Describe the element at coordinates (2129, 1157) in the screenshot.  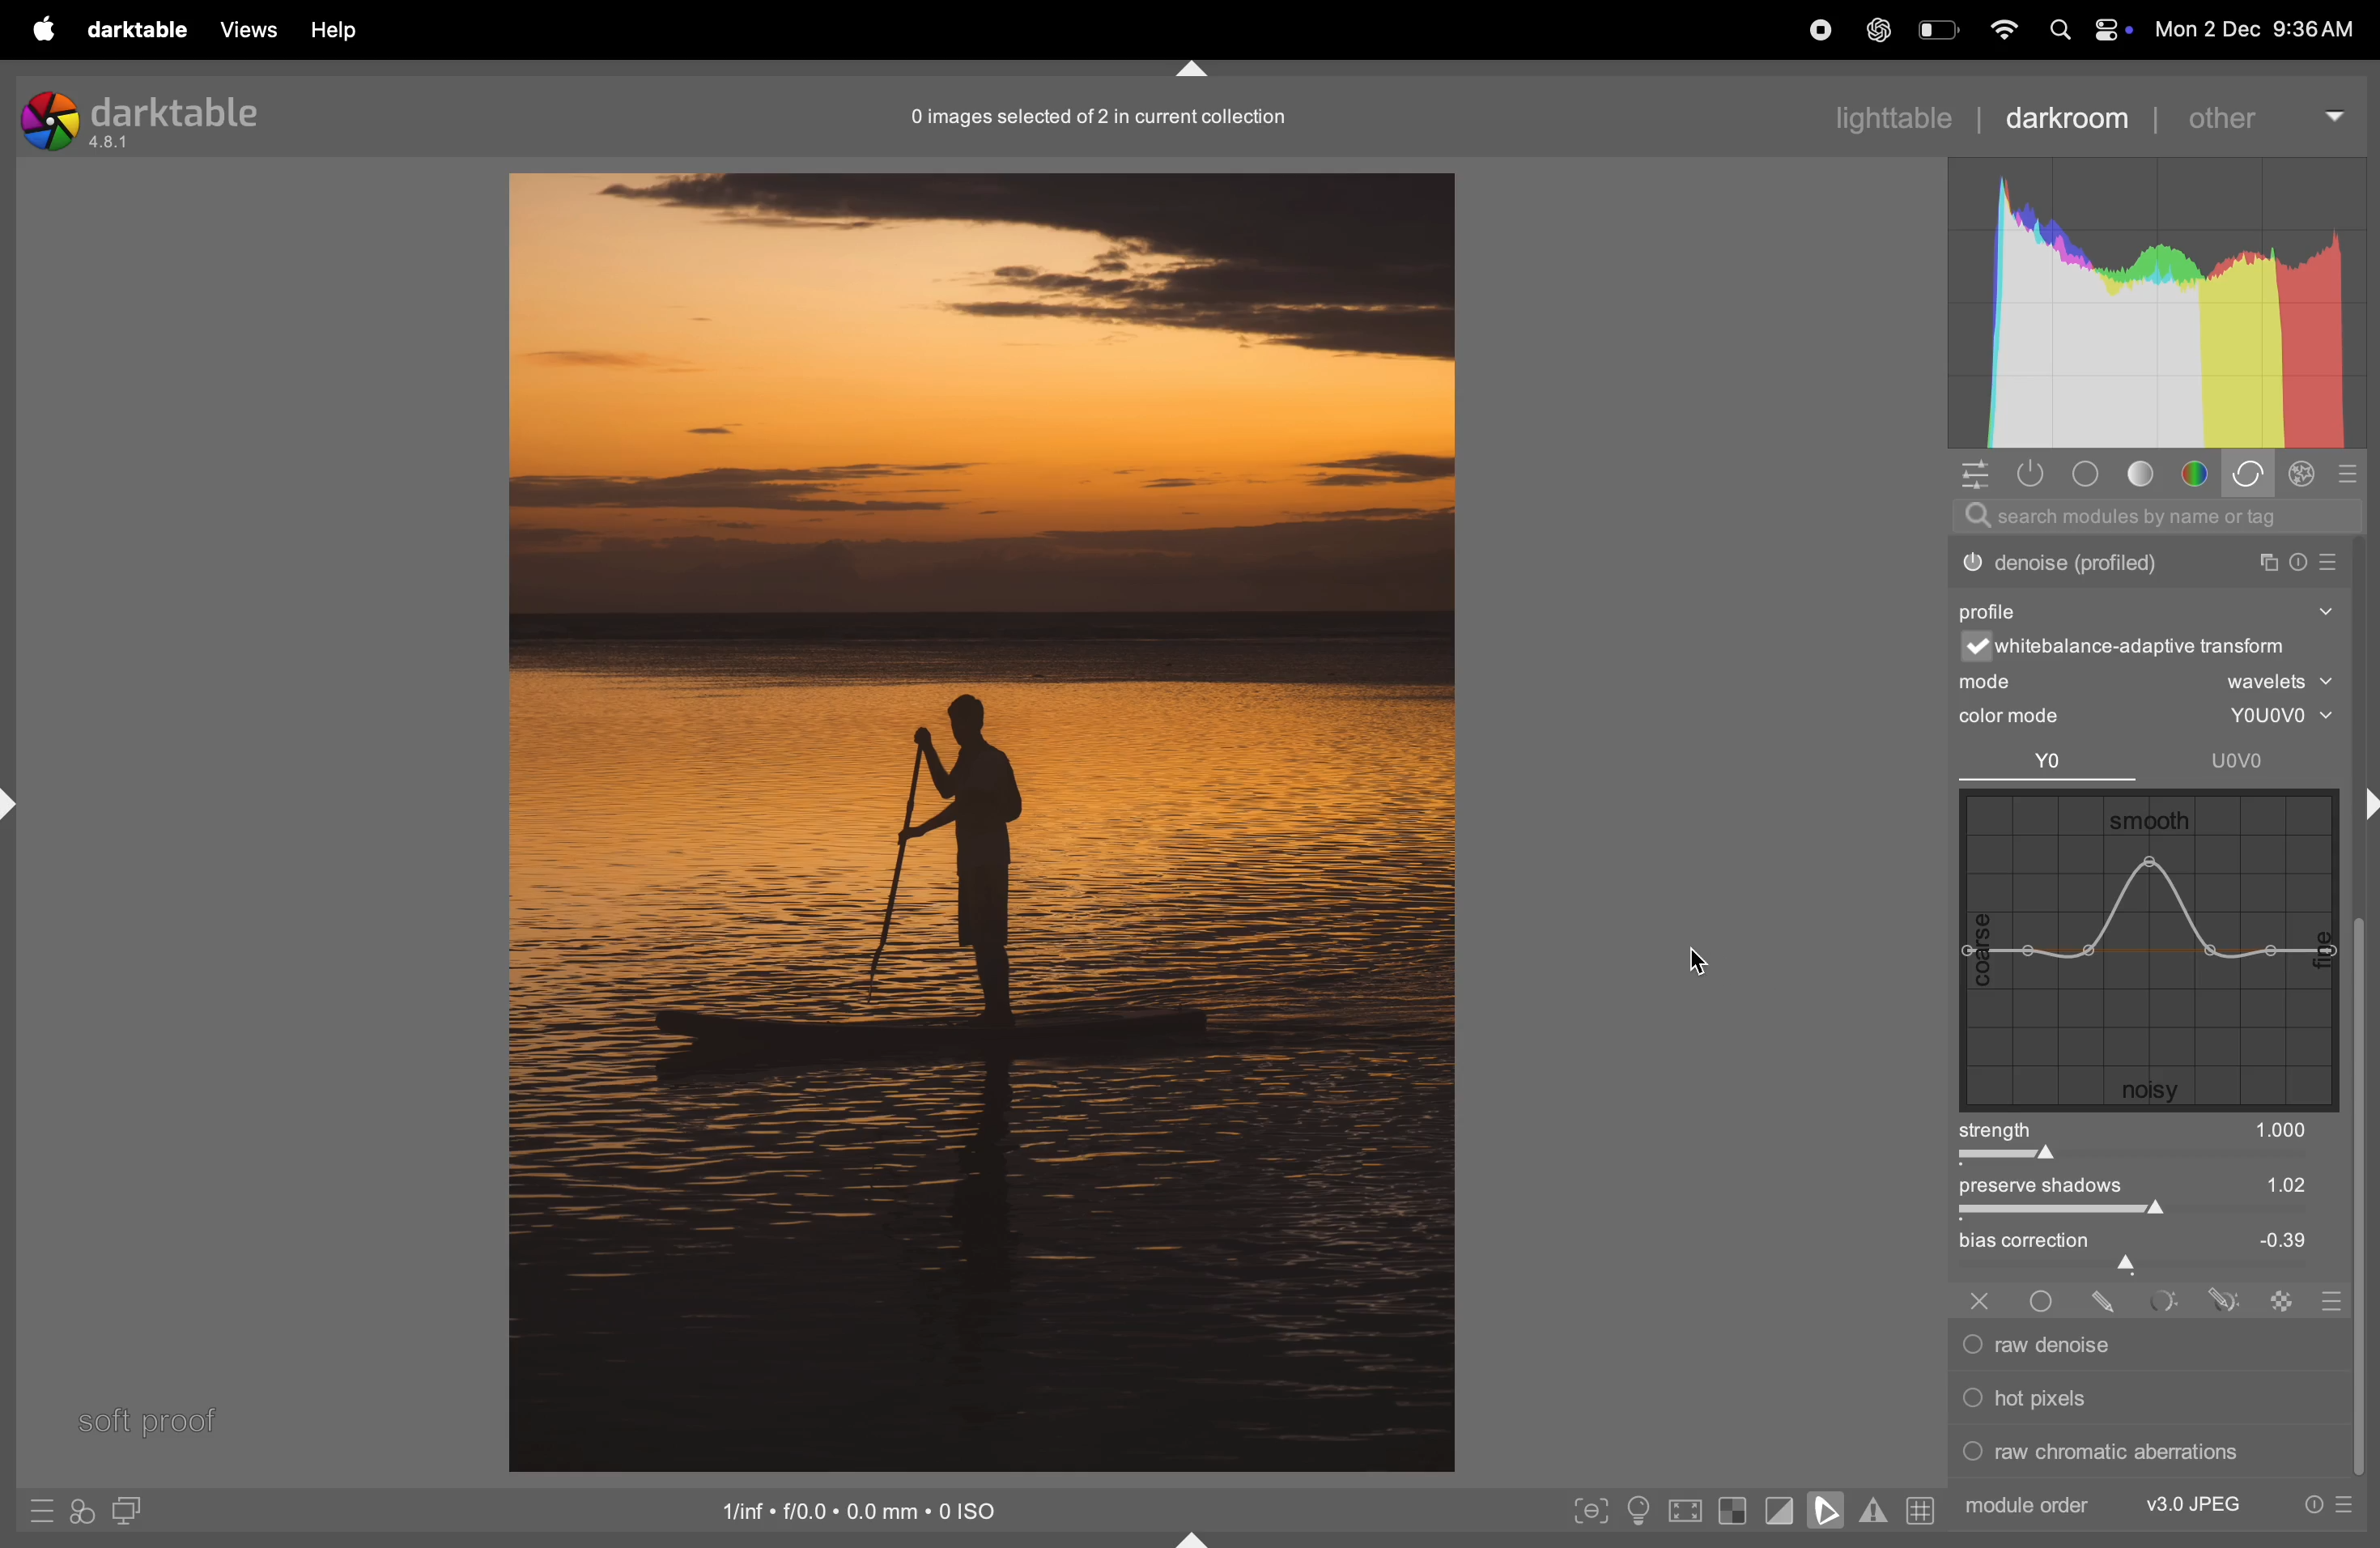
I see `toggle bar` at that location.